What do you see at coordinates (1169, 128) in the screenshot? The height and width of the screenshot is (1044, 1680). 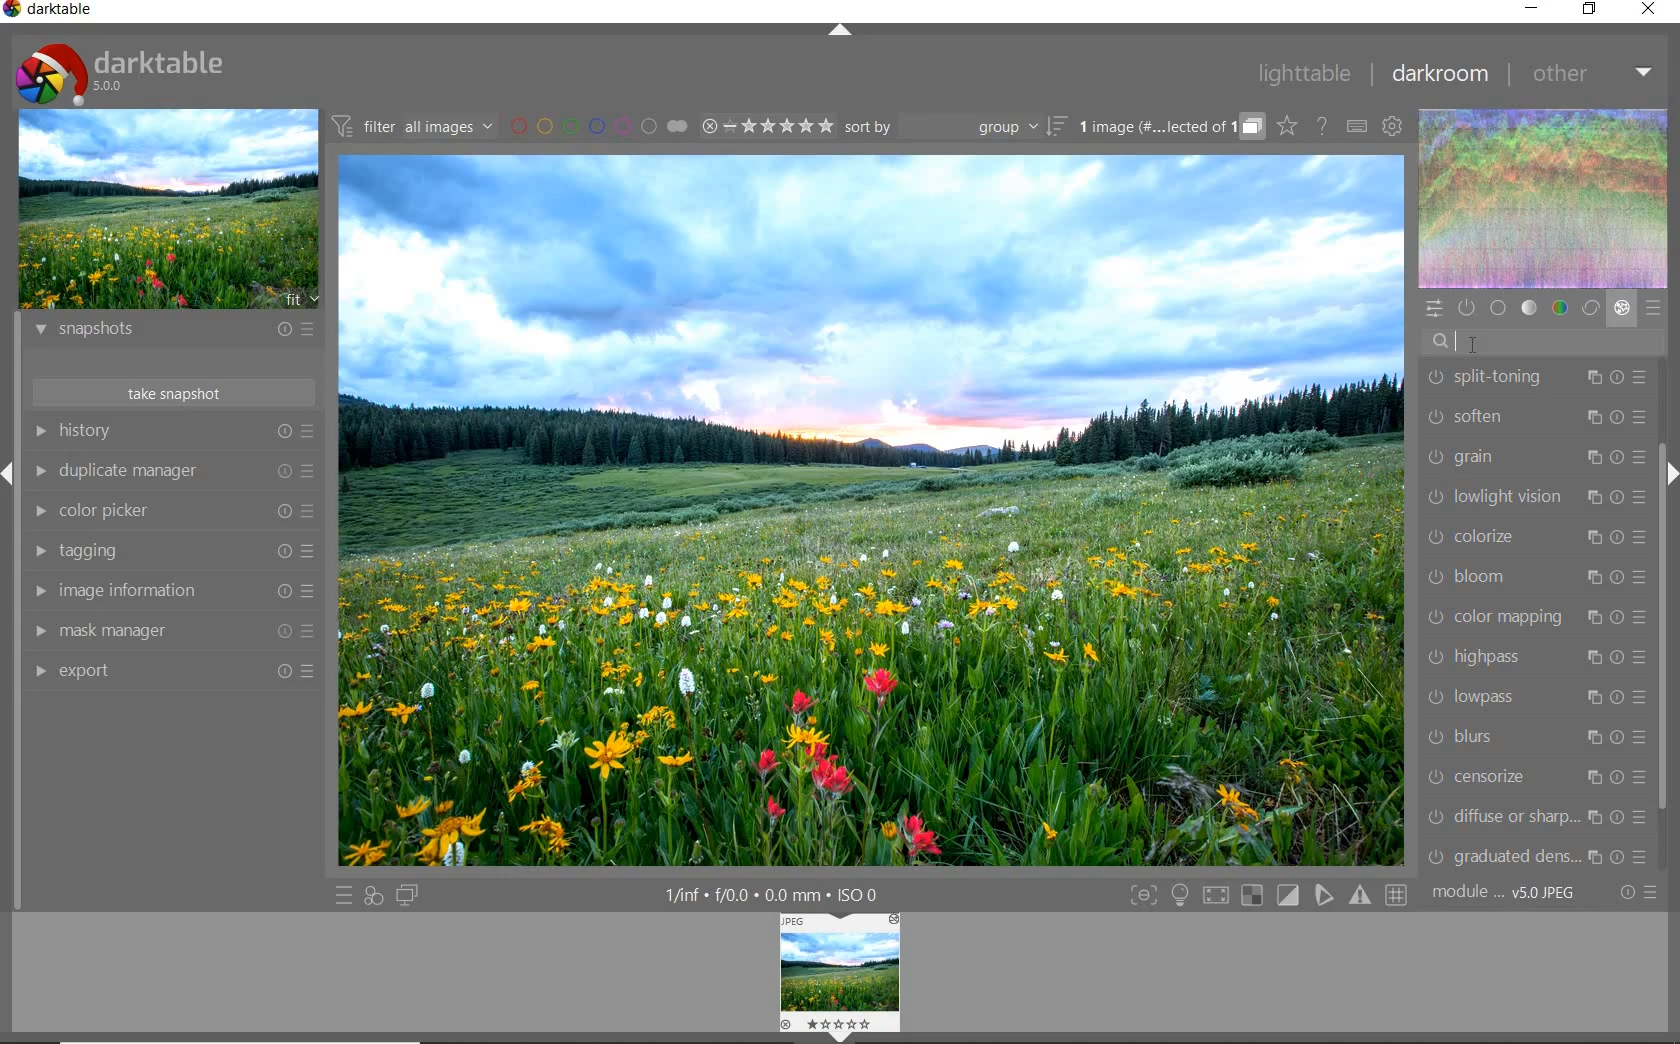 I see `grouped images` at bounding box center [1169, 128].